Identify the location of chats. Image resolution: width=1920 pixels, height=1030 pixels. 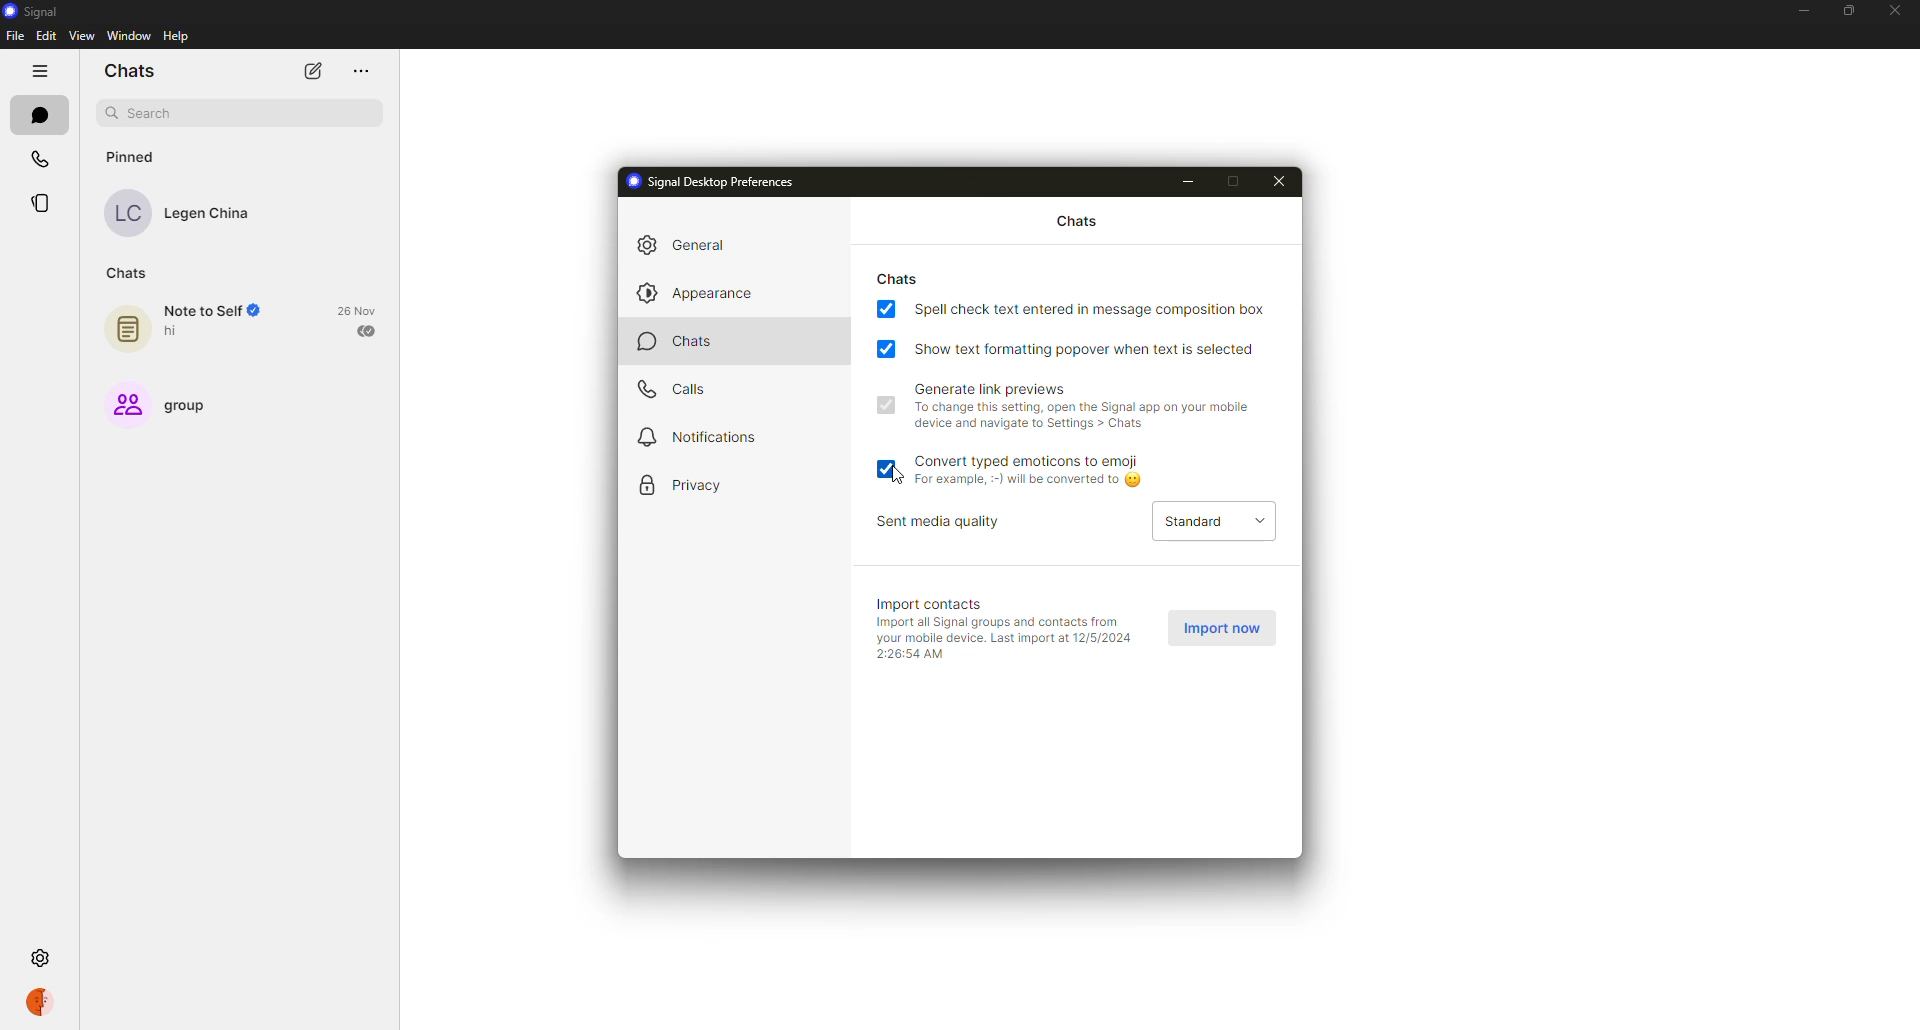
(1077, 222).